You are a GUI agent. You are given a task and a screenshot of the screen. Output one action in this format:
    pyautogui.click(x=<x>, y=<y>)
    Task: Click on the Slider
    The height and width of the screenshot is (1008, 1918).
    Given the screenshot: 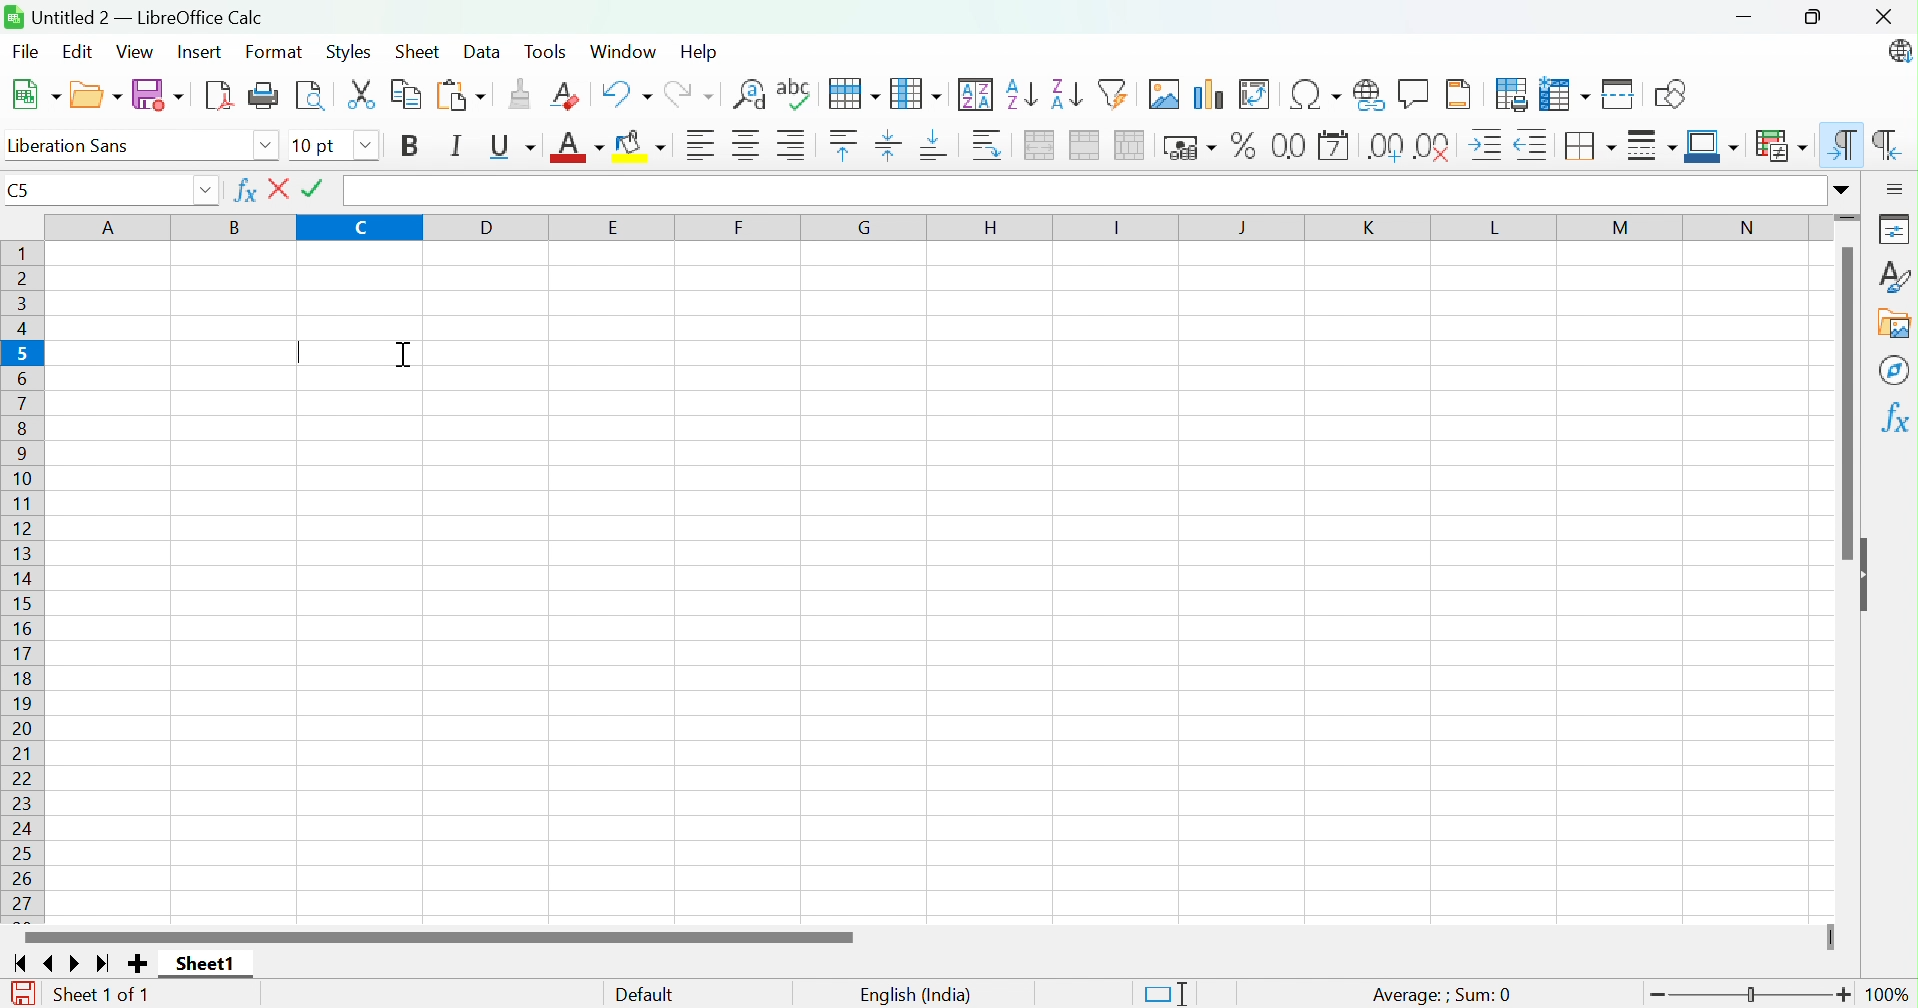 What is the action you would take?
    pyautogui.click(x=1752, y=996)
    